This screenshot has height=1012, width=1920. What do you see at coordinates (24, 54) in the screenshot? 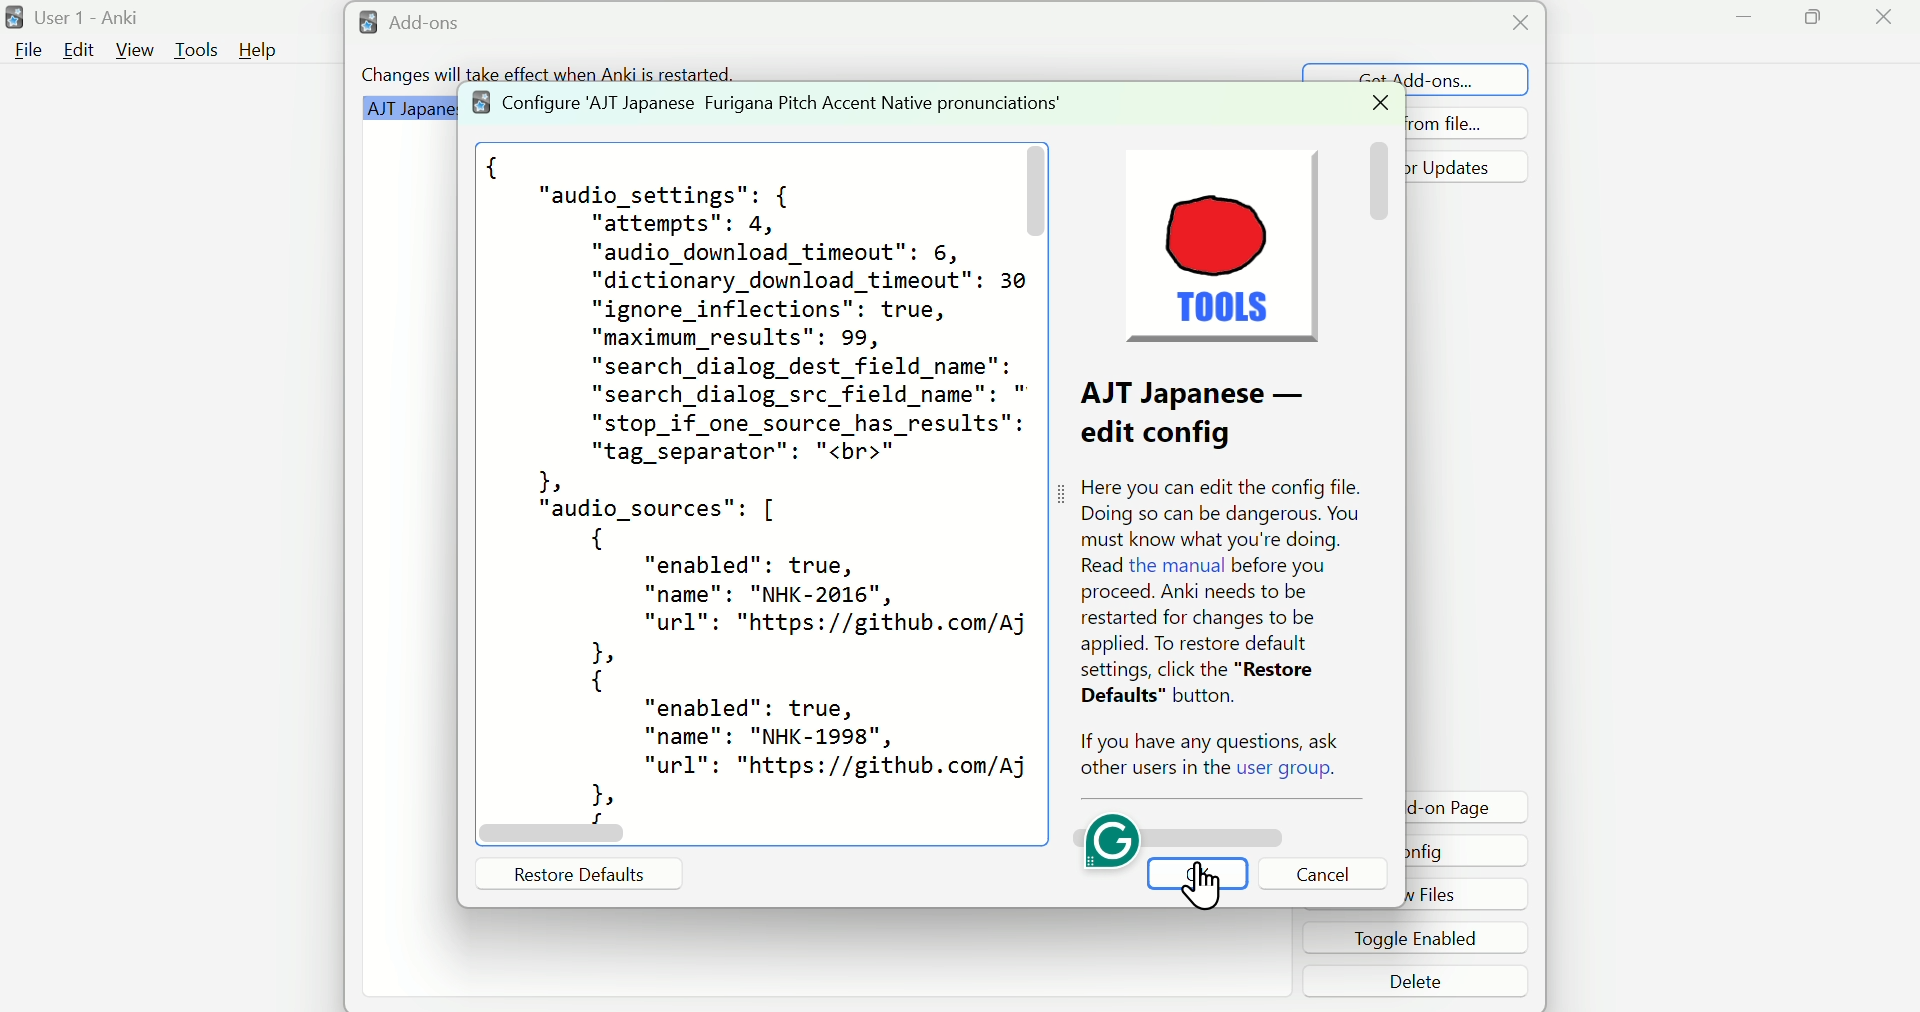
I see `File` at bounding box center [24, 54].